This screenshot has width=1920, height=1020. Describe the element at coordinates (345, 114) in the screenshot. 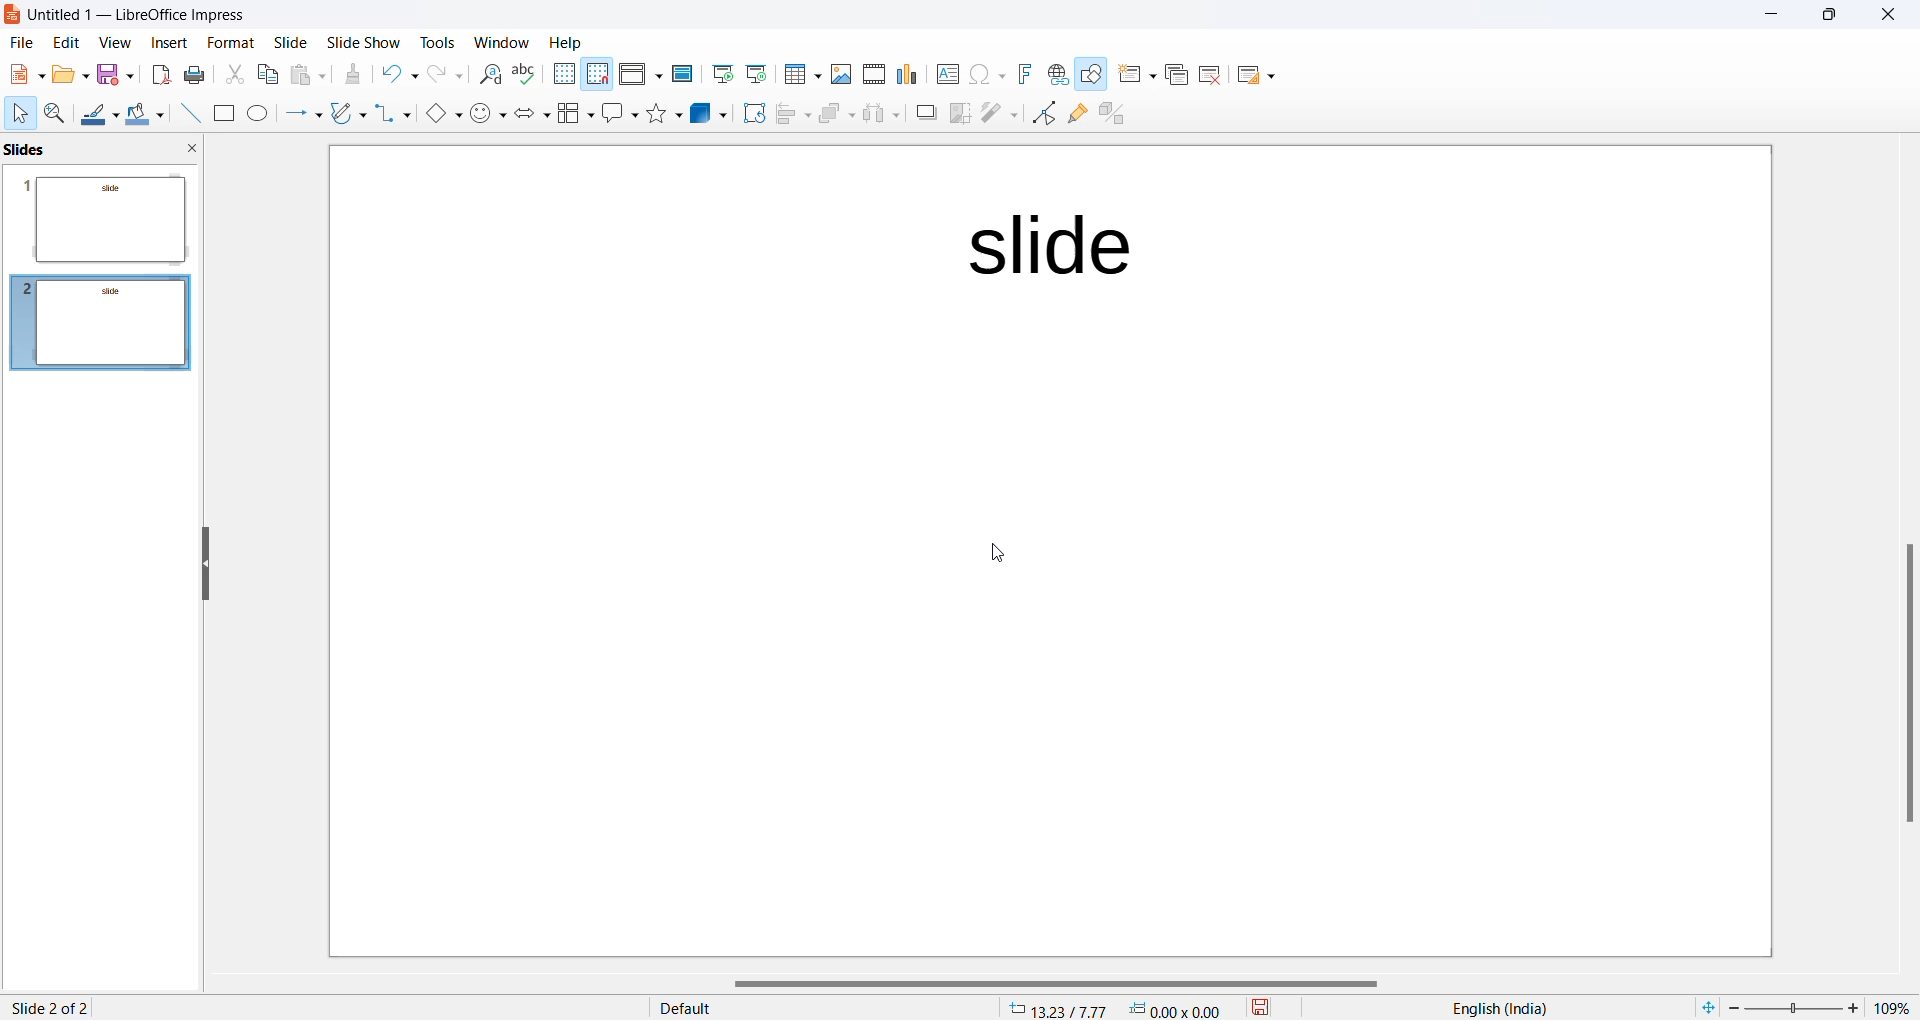

I see `curve and polygons` at that location.